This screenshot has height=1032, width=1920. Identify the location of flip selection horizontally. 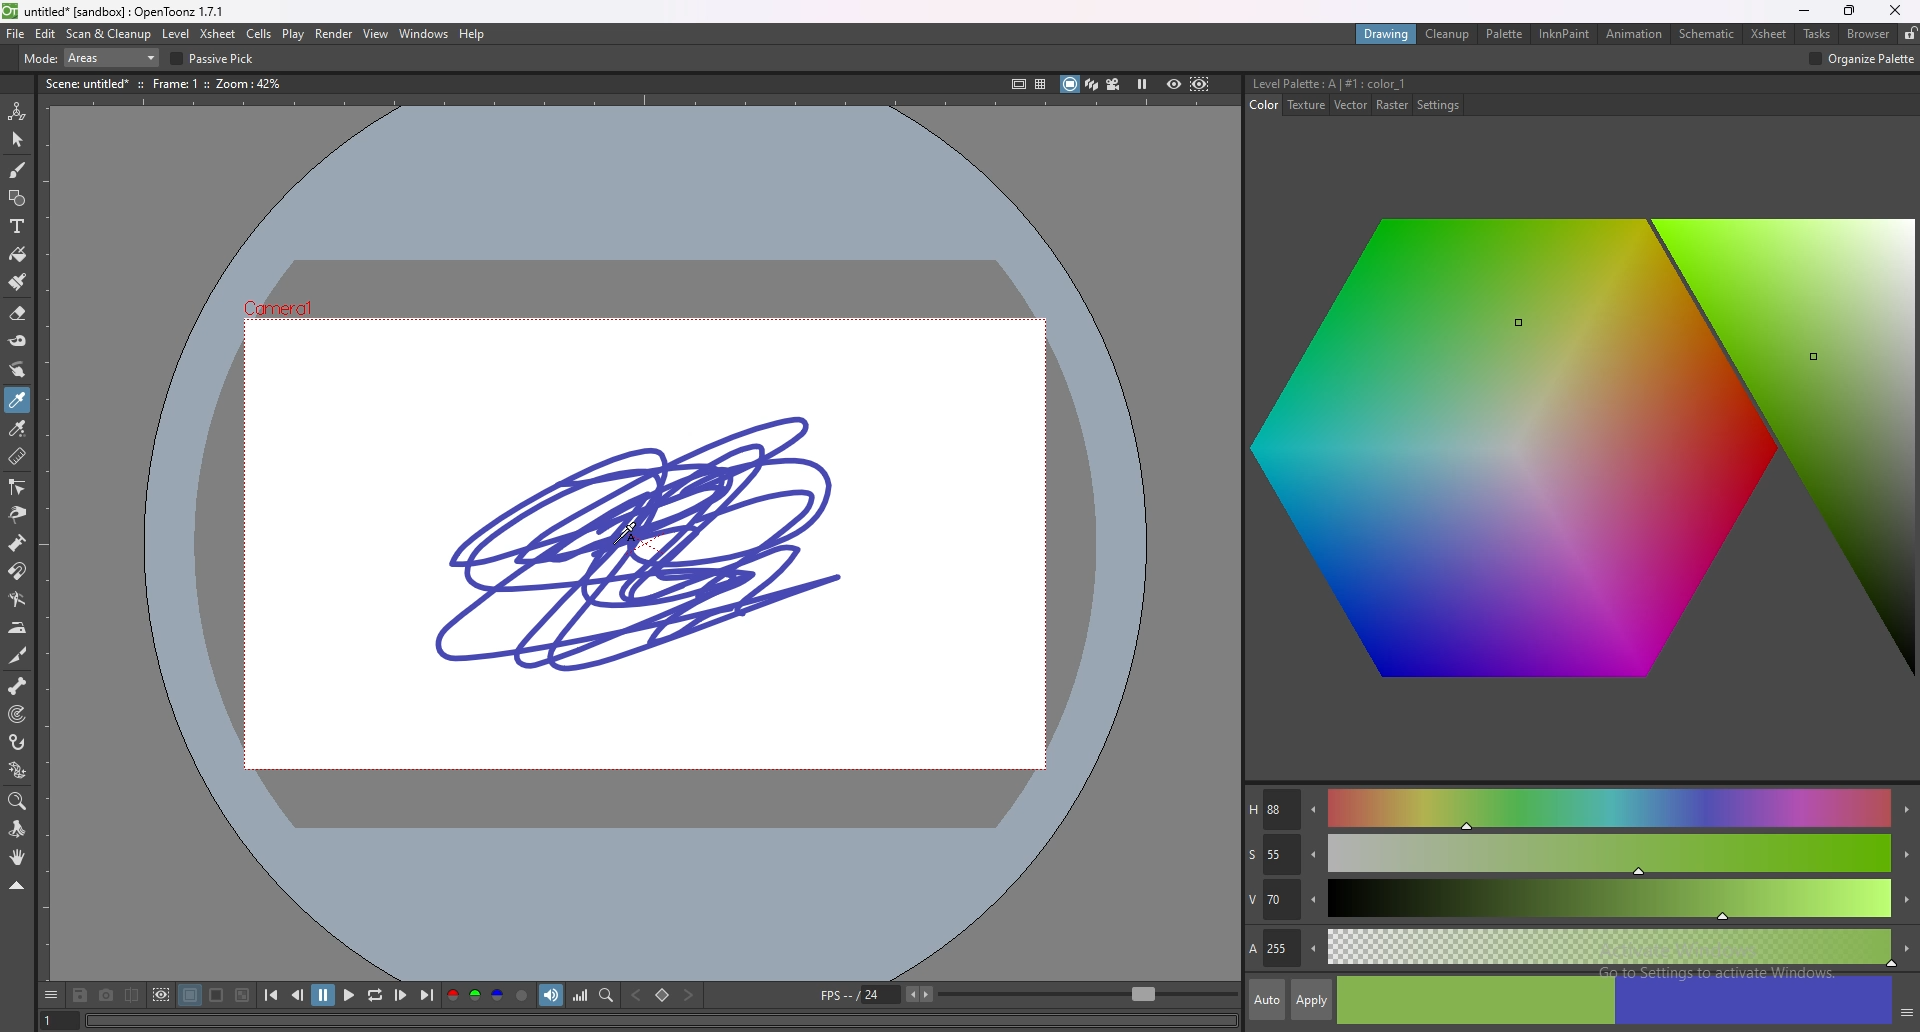
(793, 58).